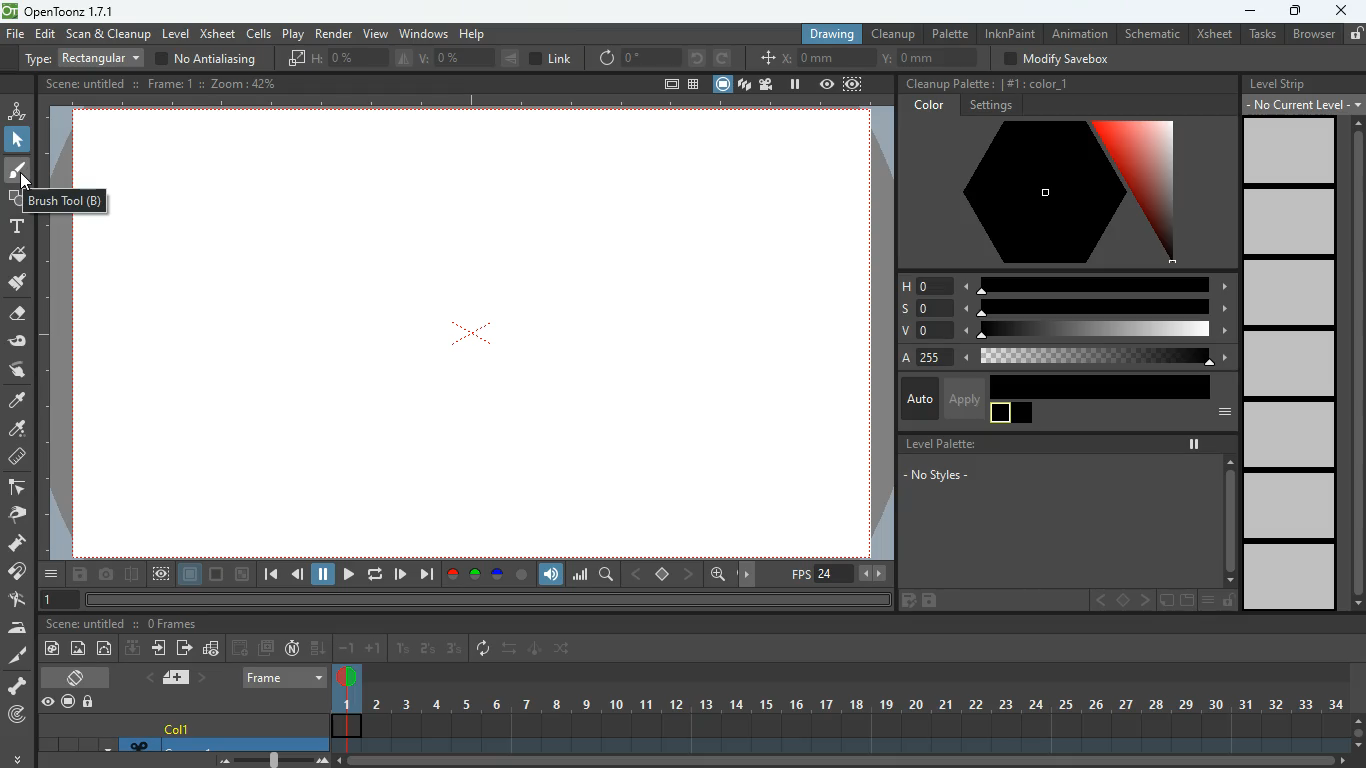  I want to click on back, so click(298, 577).